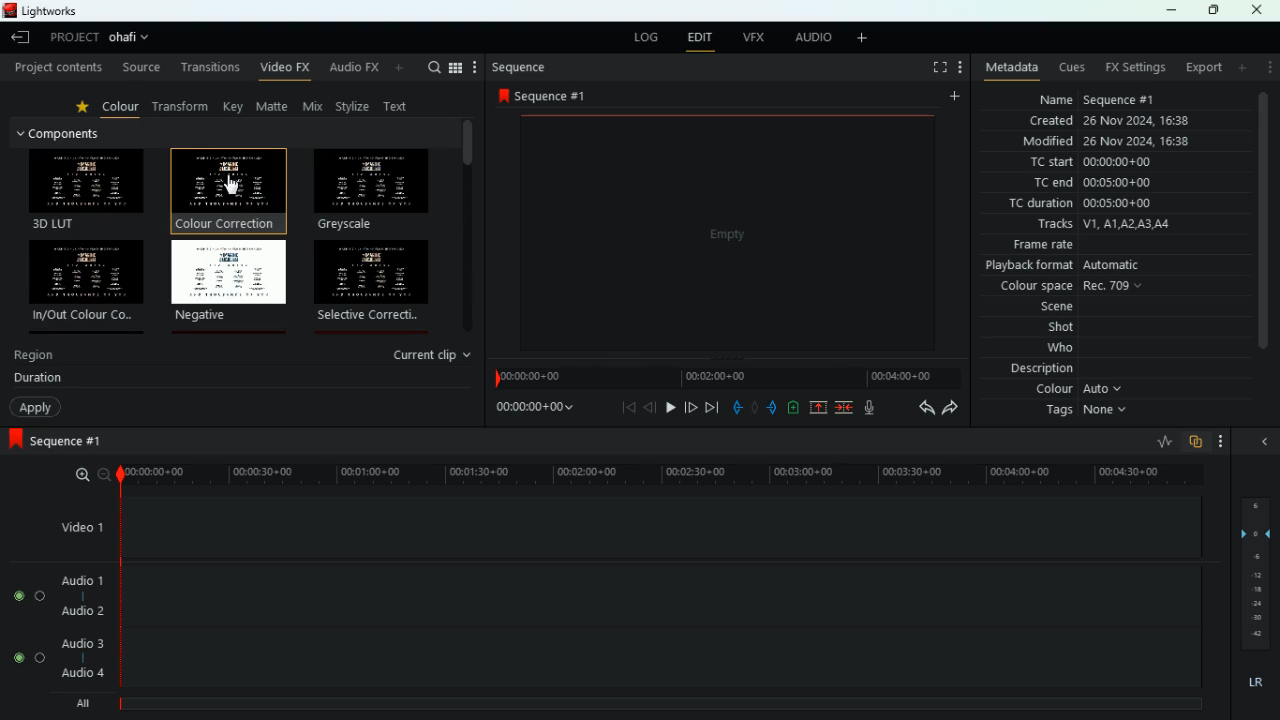  Describe the element at coordinates (726, 374) in the screenshot. I see `time` at that location.